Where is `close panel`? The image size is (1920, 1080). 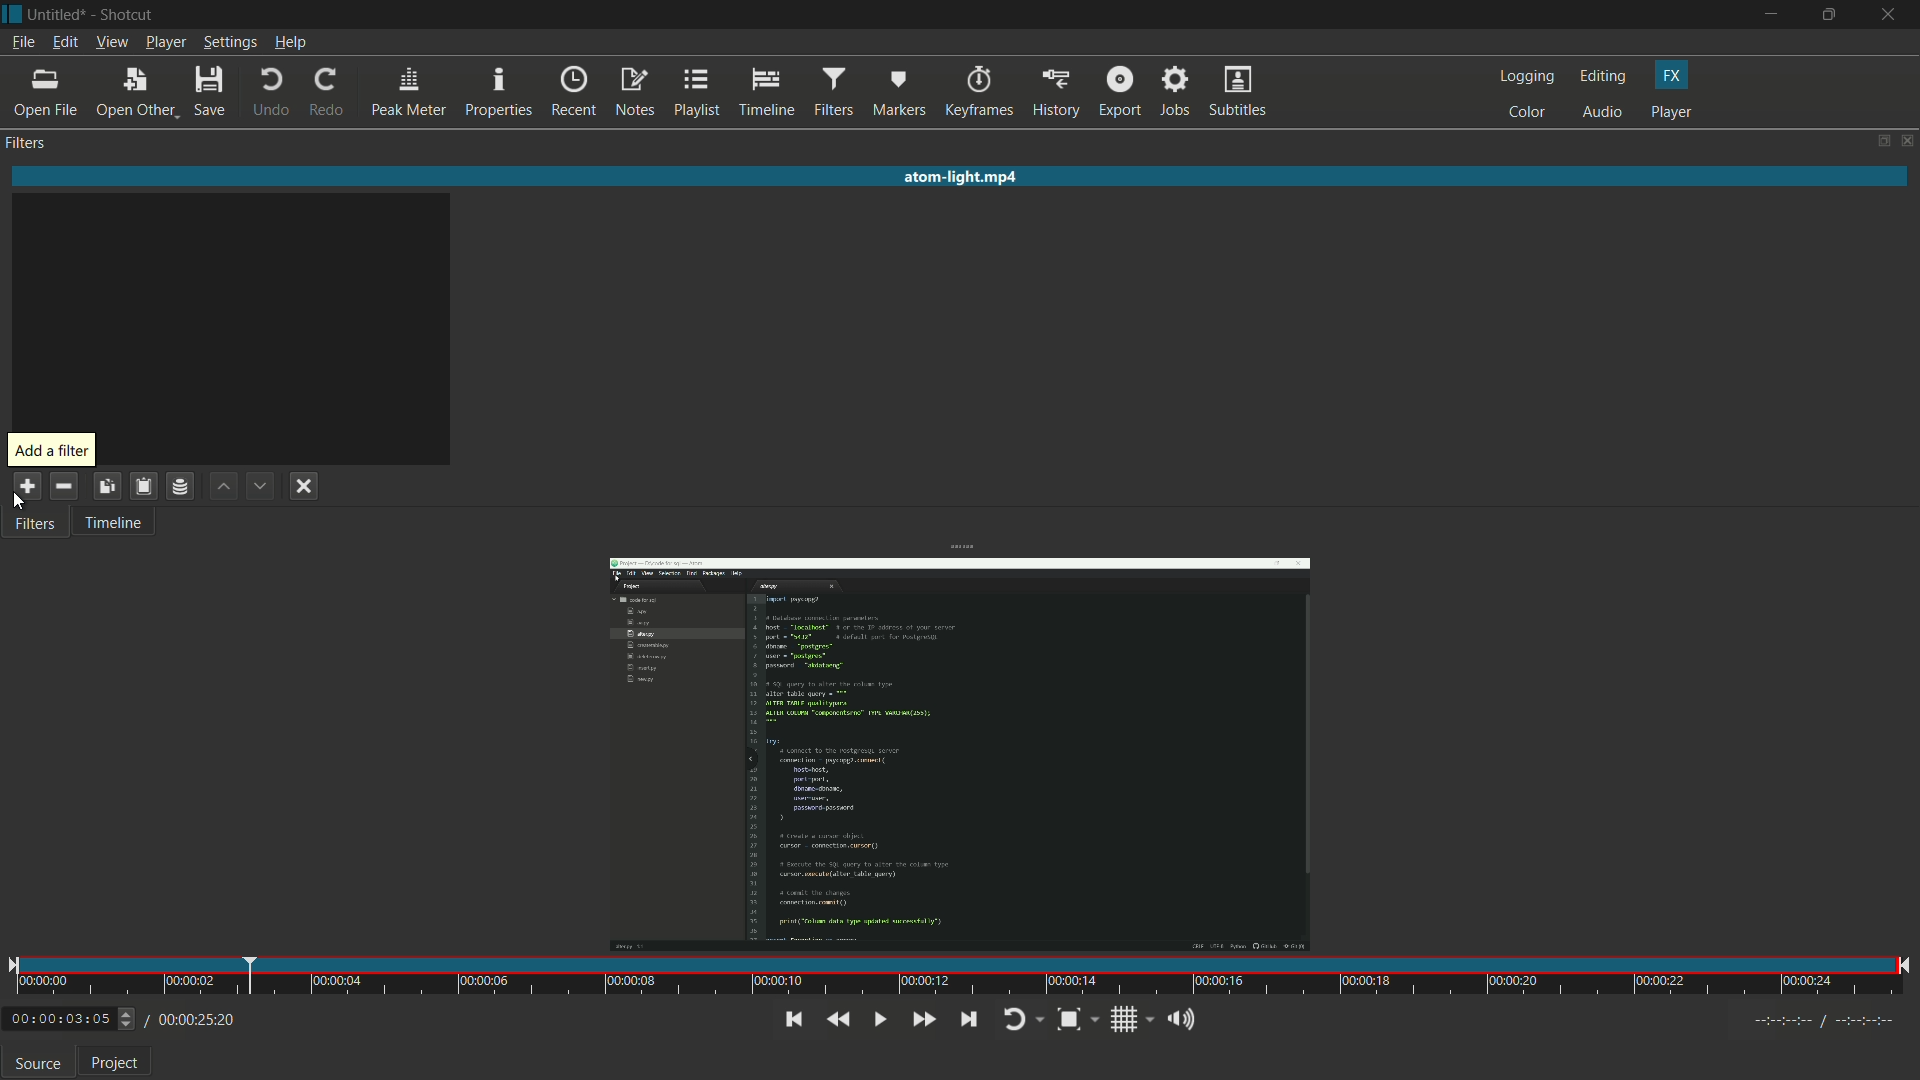 close panel is located at coordinates (1908, 140).